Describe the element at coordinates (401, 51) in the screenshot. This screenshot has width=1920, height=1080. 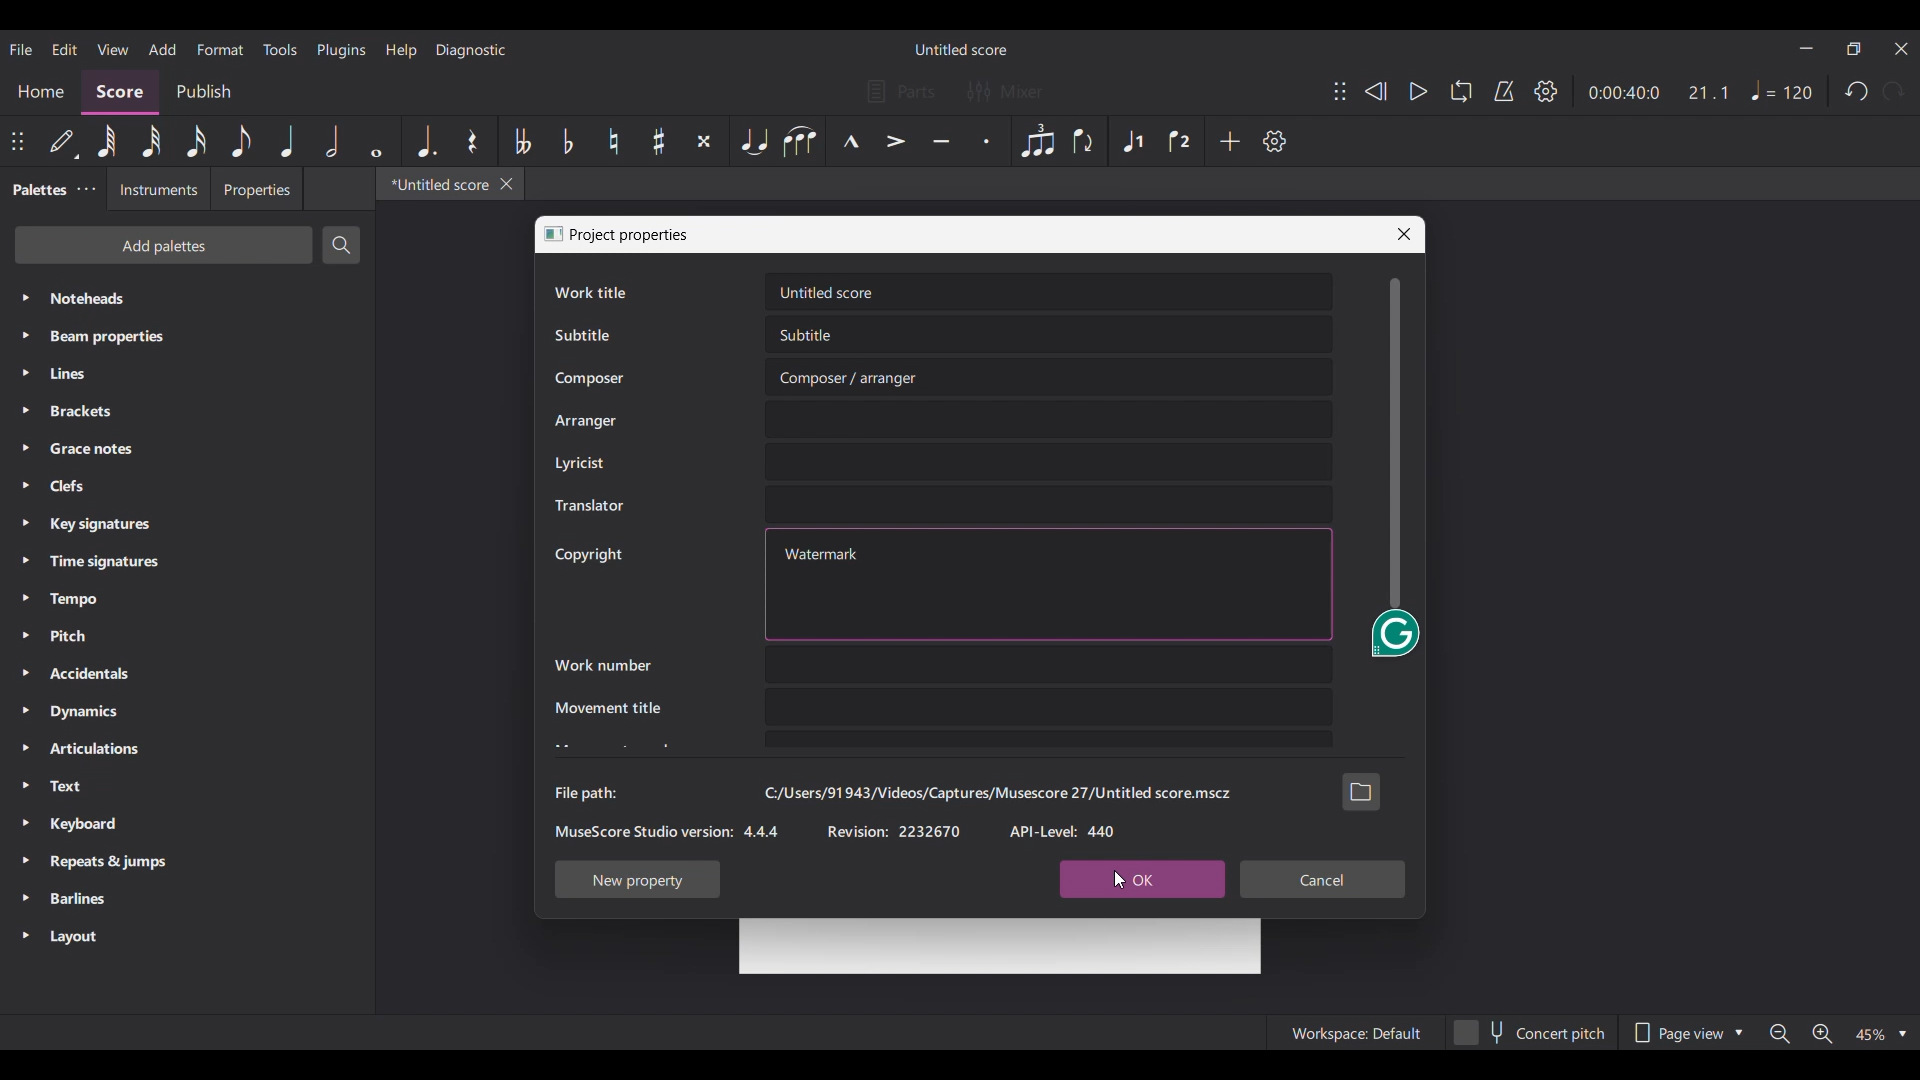
I see `Help menu` at that location.